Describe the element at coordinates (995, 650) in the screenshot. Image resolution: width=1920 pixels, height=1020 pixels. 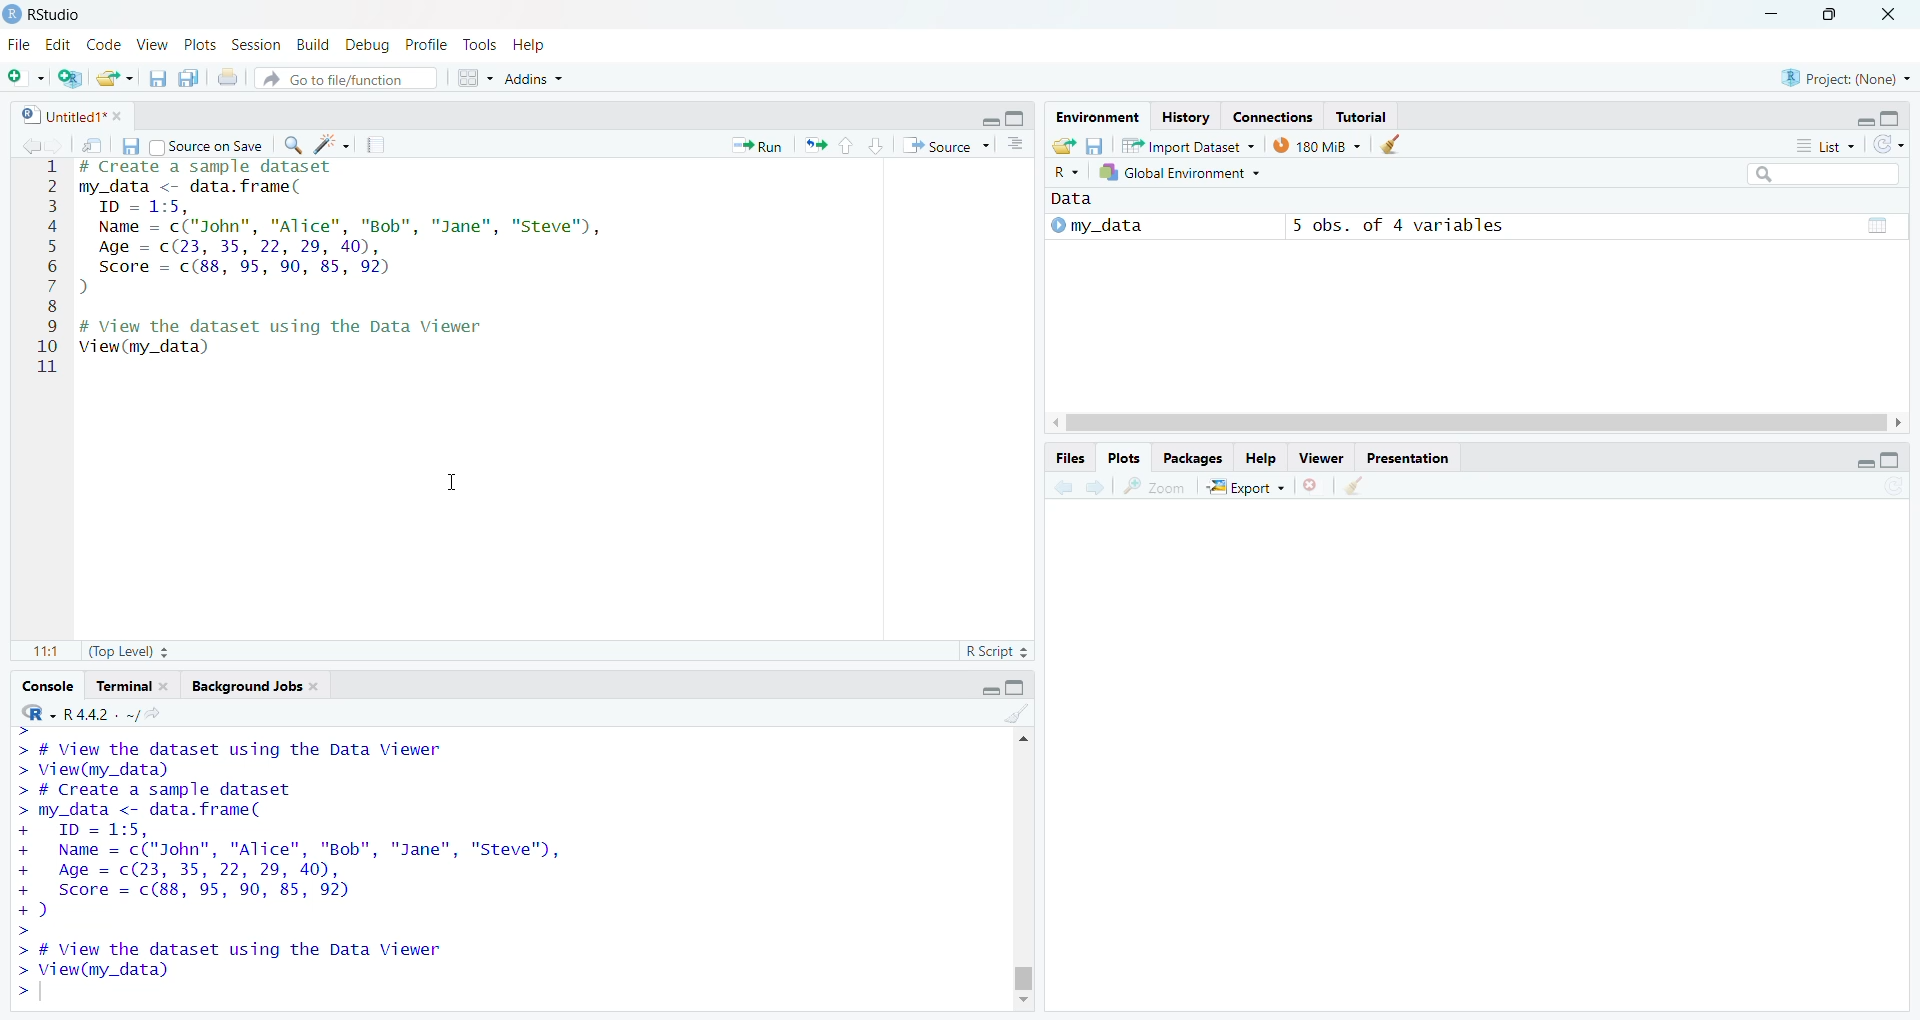
I see `R Script` at that location.